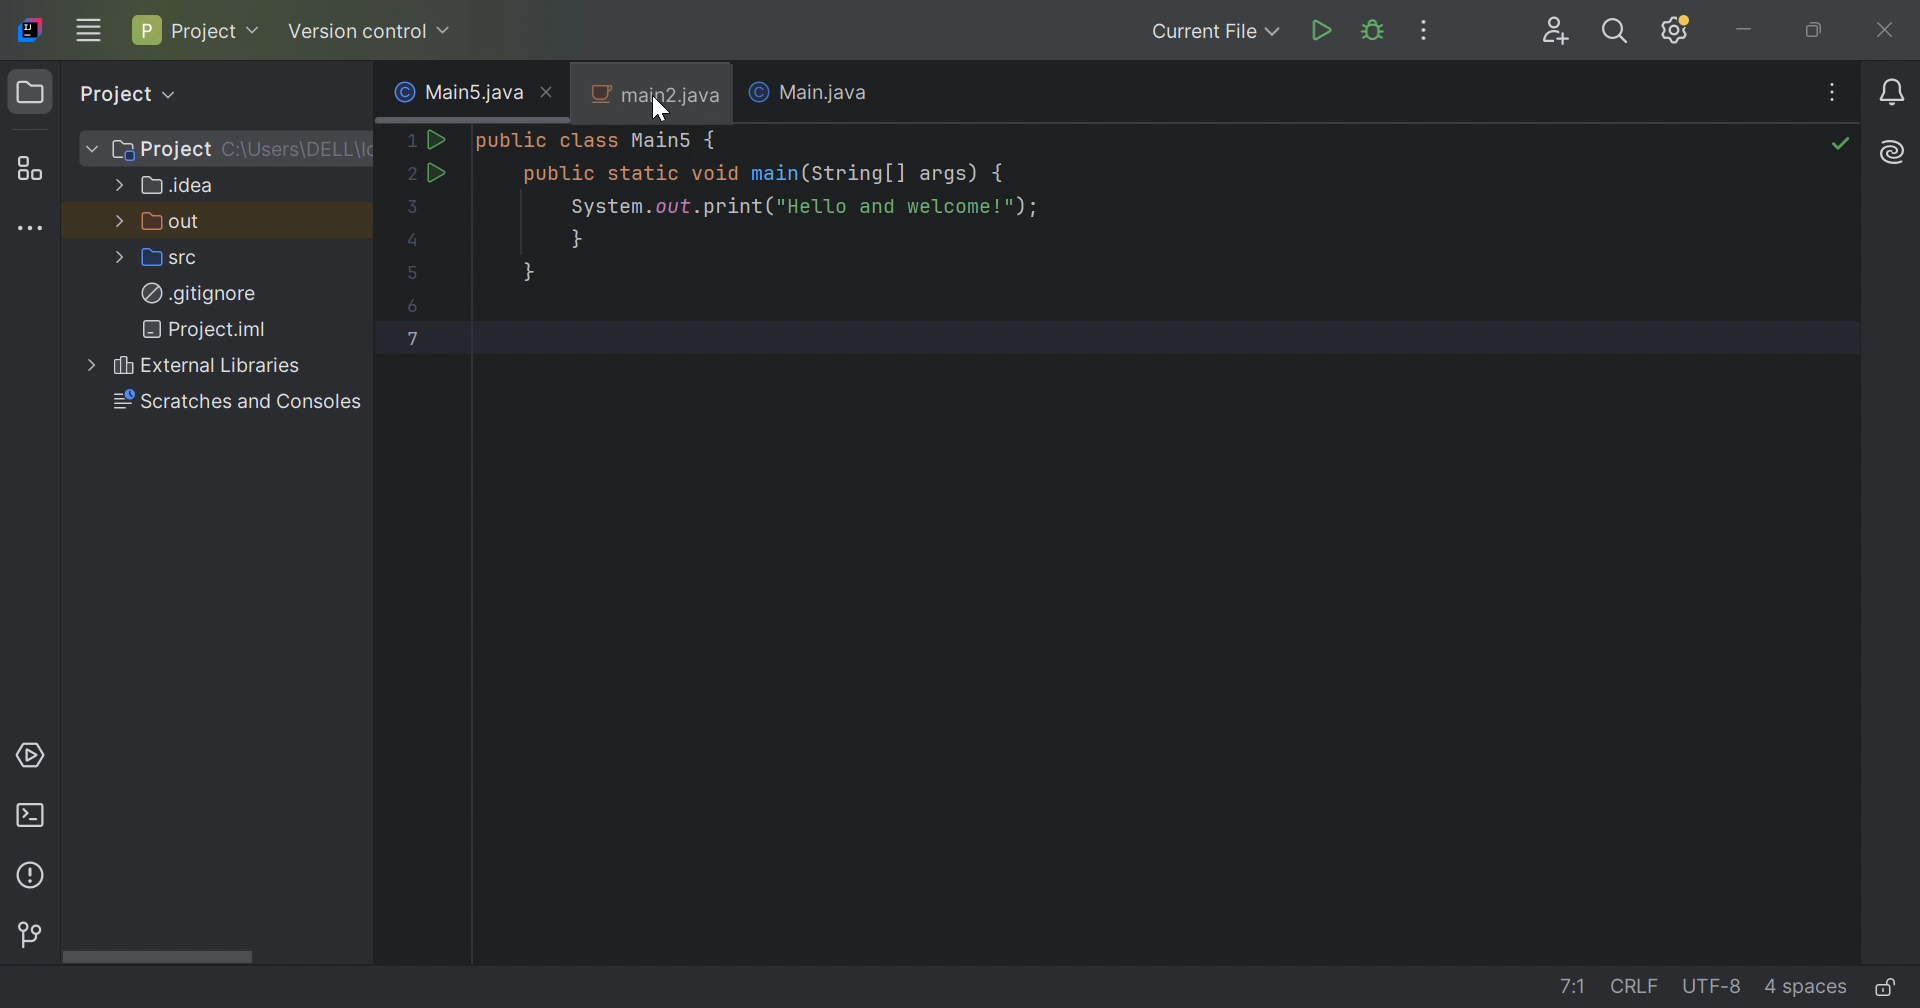  I want to click on public class Main5 {, so click(599, 141).